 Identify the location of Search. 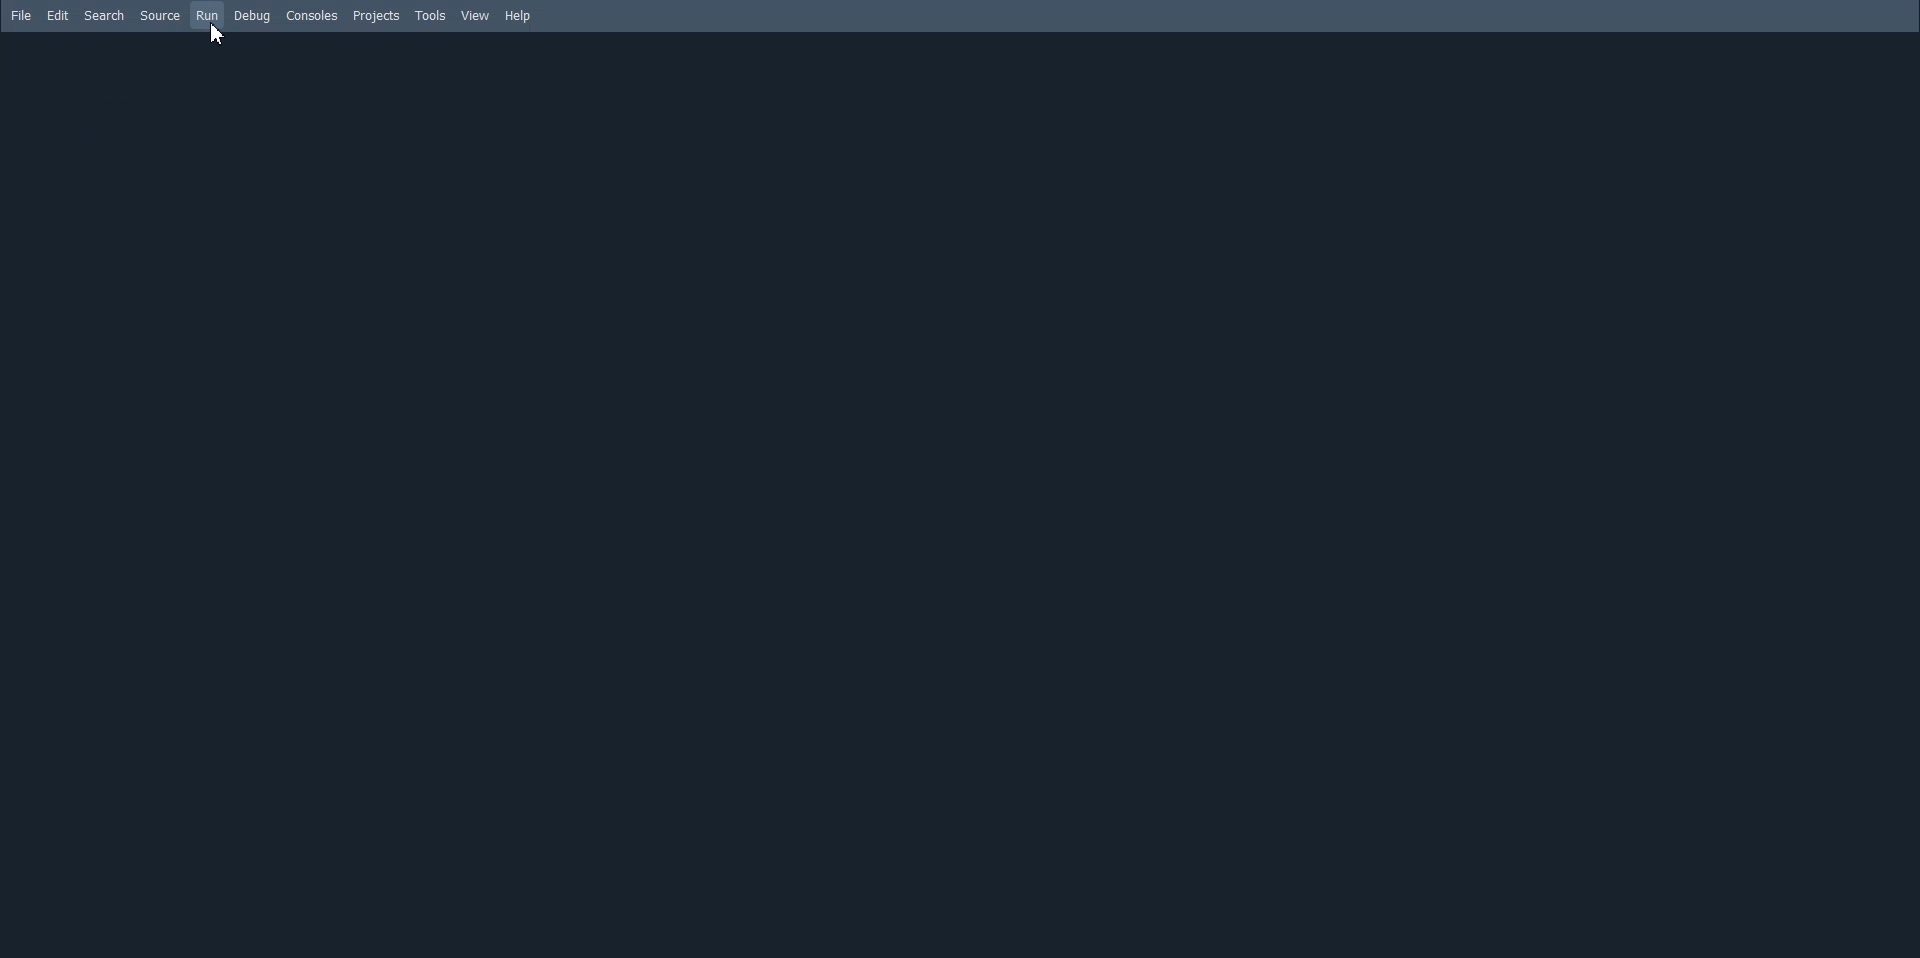
(104, 15).